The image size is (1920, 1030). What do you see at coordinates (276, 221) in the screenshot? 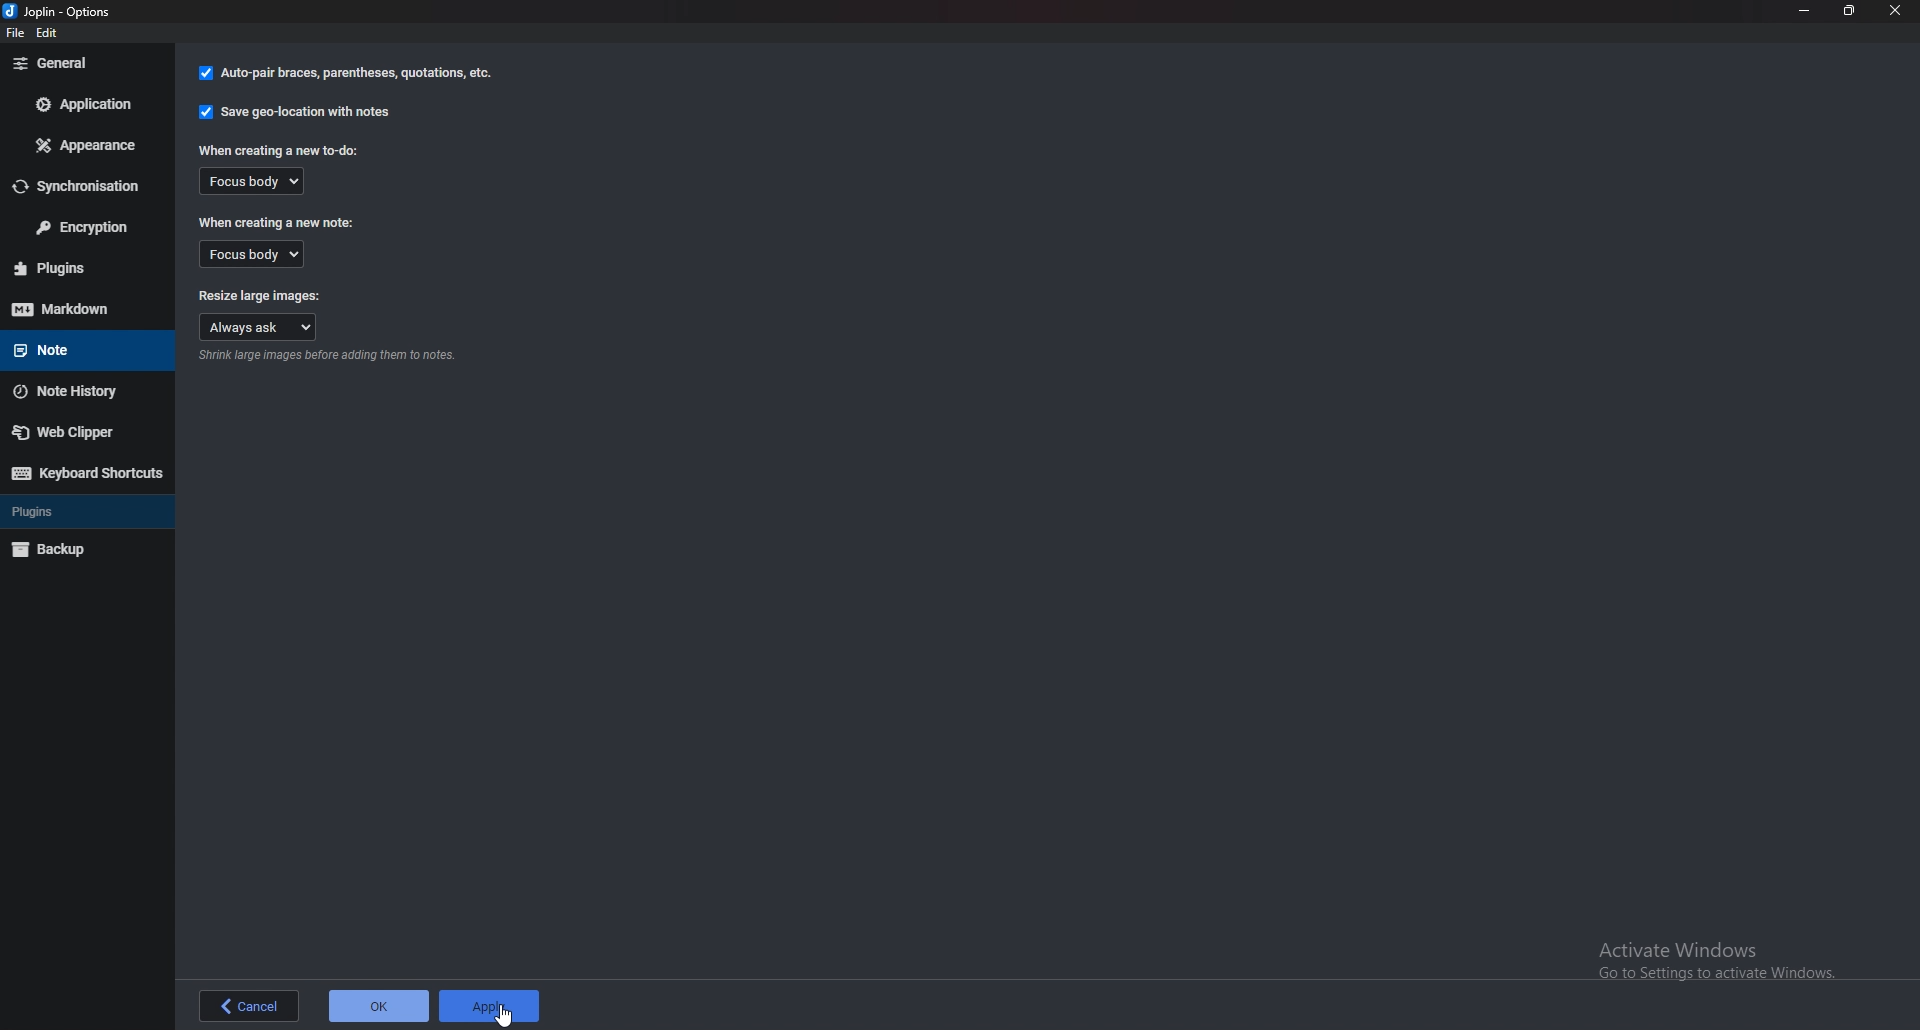
I see `when creating a new note` at bounding box center [276, 221].